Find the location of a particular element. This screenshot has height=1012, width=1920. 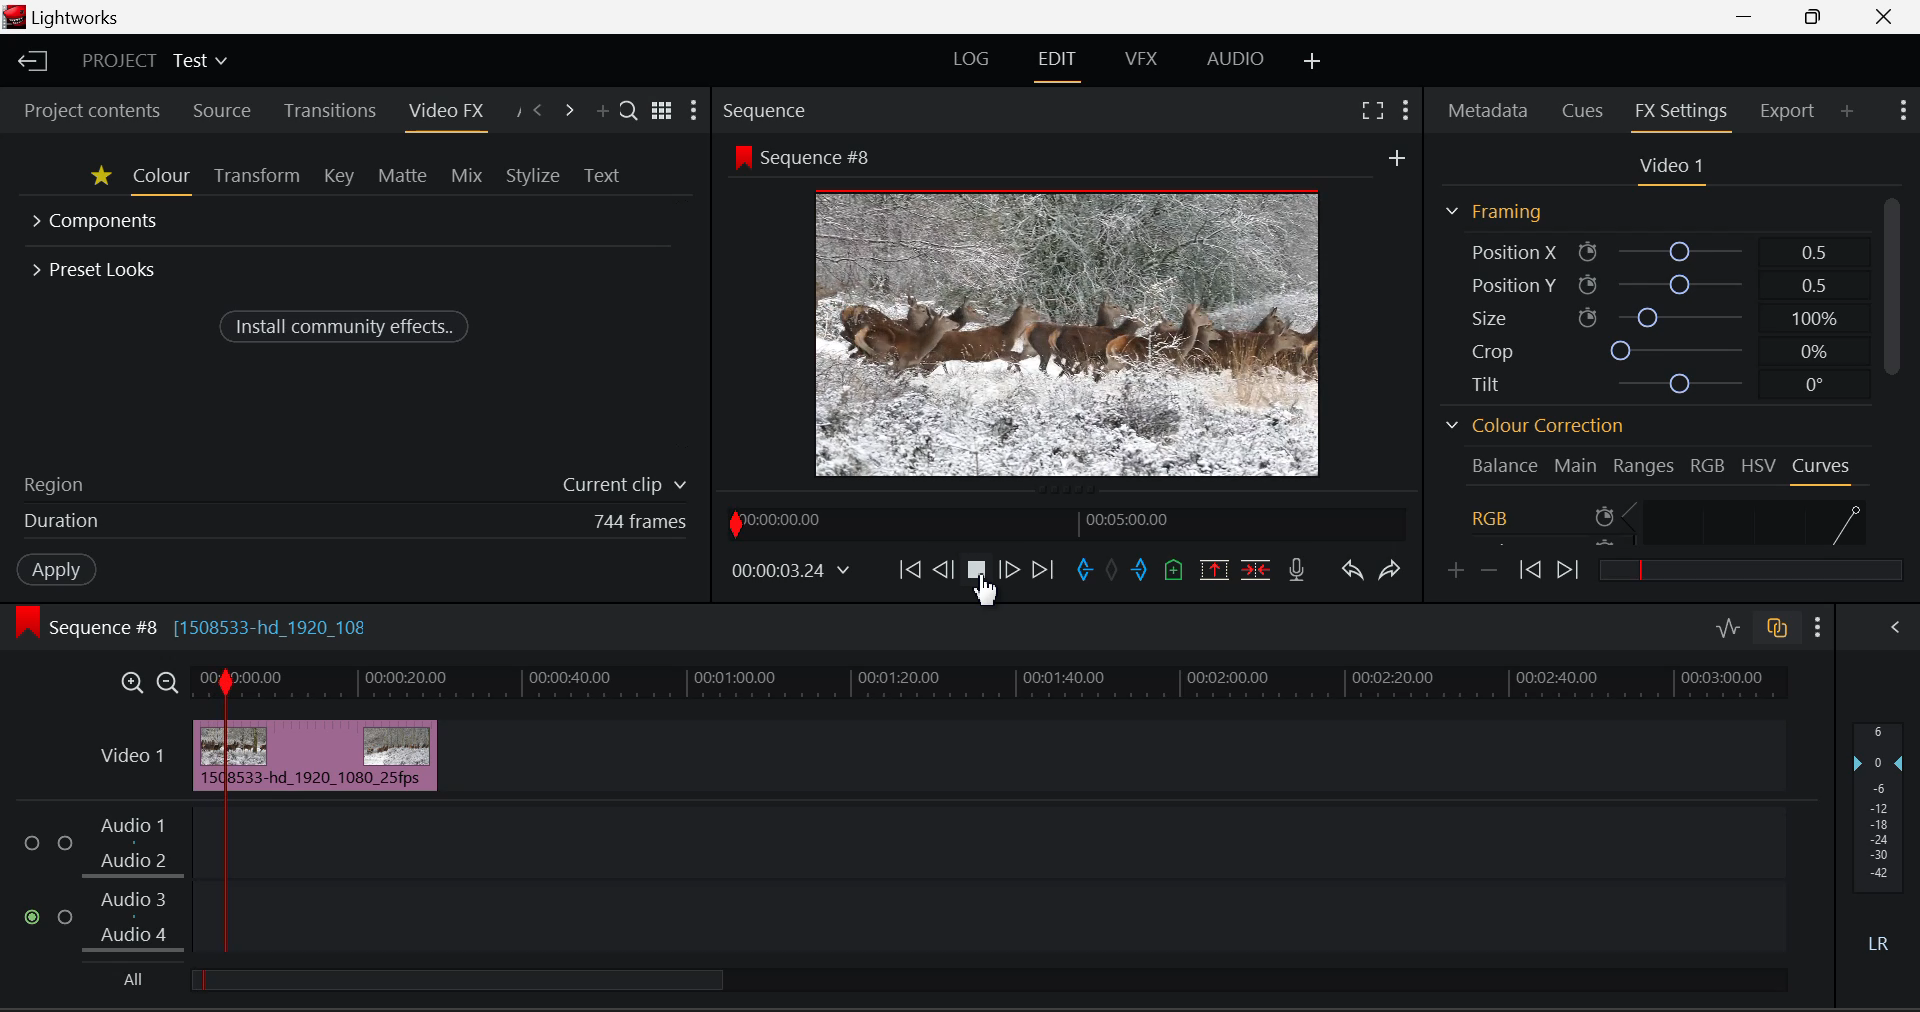

Lightworks is located at coordinates (81, 17).